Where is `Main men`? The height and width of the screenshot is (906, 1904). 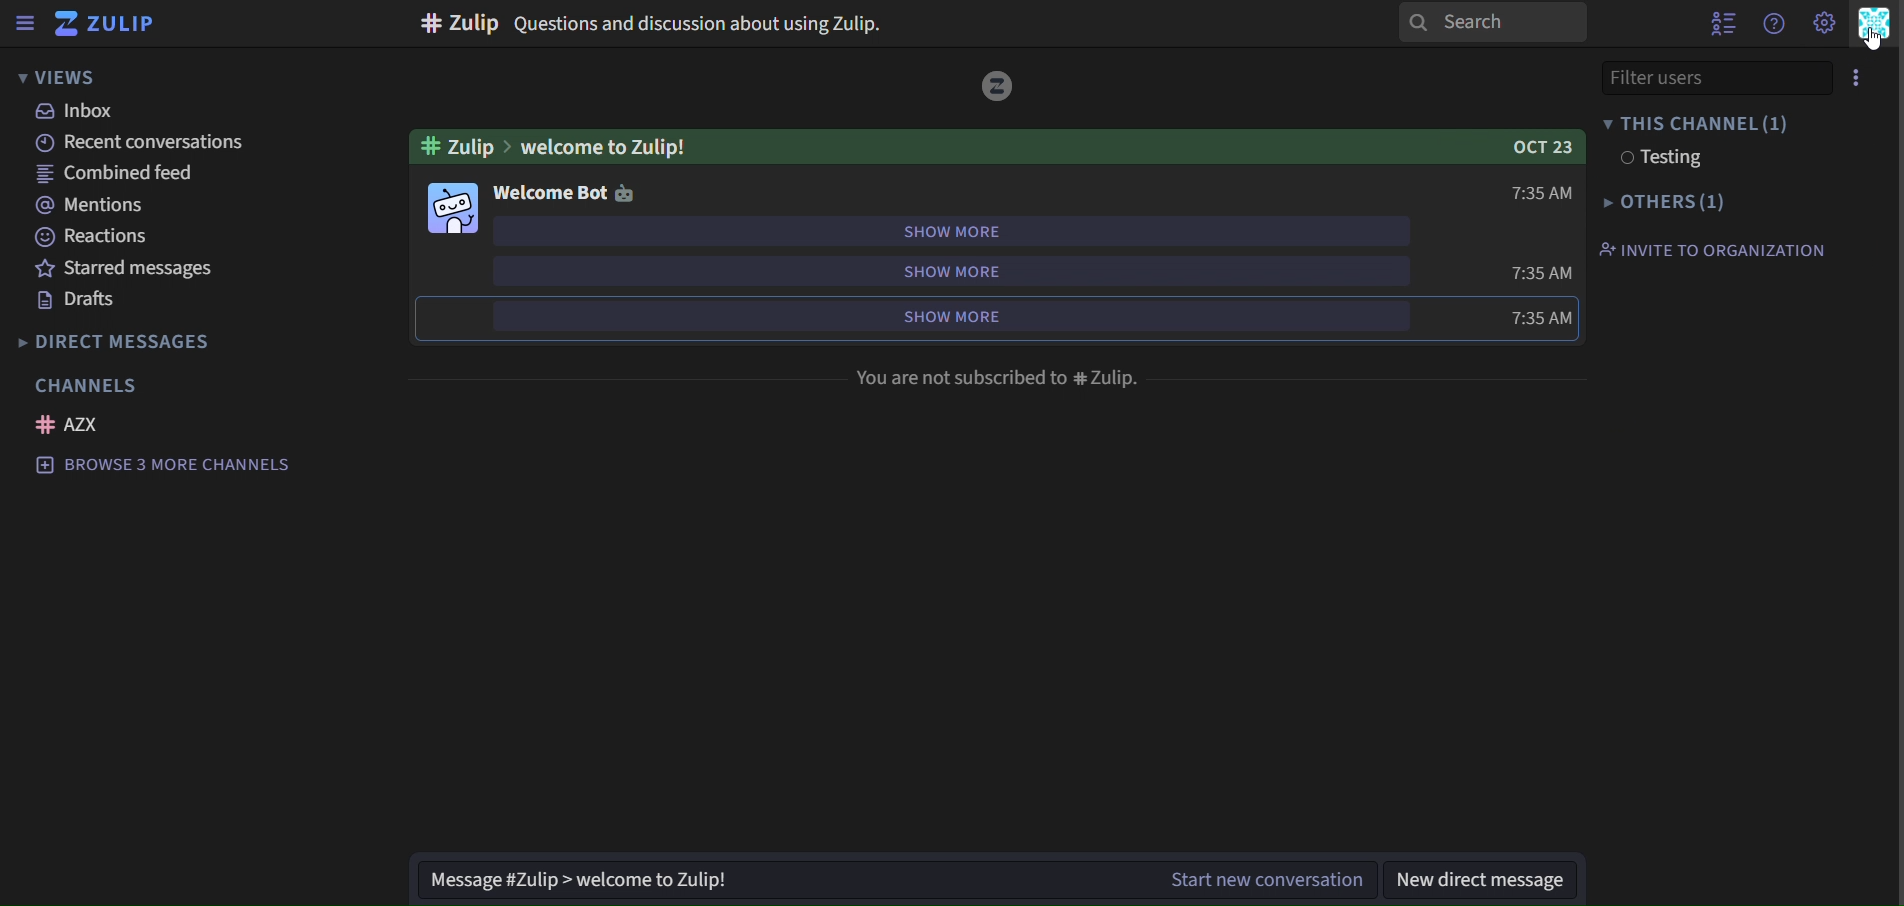
Main men is located at coordinates (1874, 30).